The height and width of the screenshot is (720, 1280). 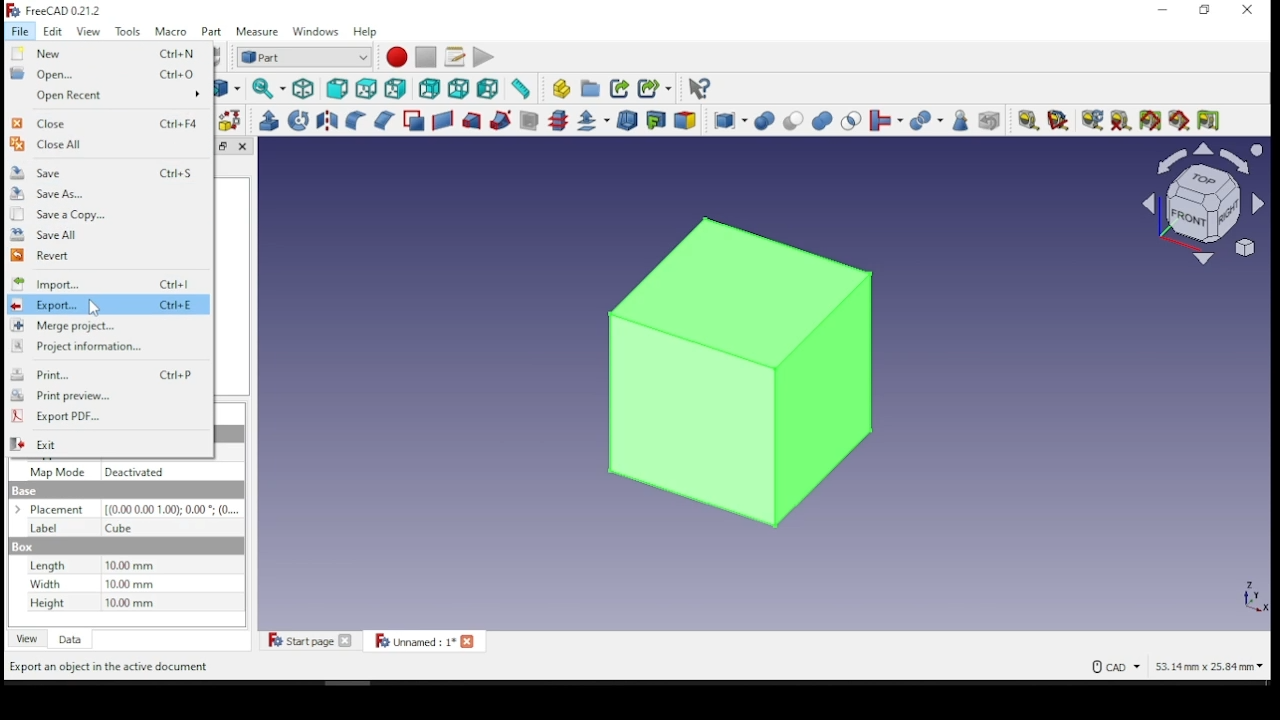 What do you see at coordinates (658, 119) in the screenshot?
I see `create projection on surface` at bounding box center [658, 119].